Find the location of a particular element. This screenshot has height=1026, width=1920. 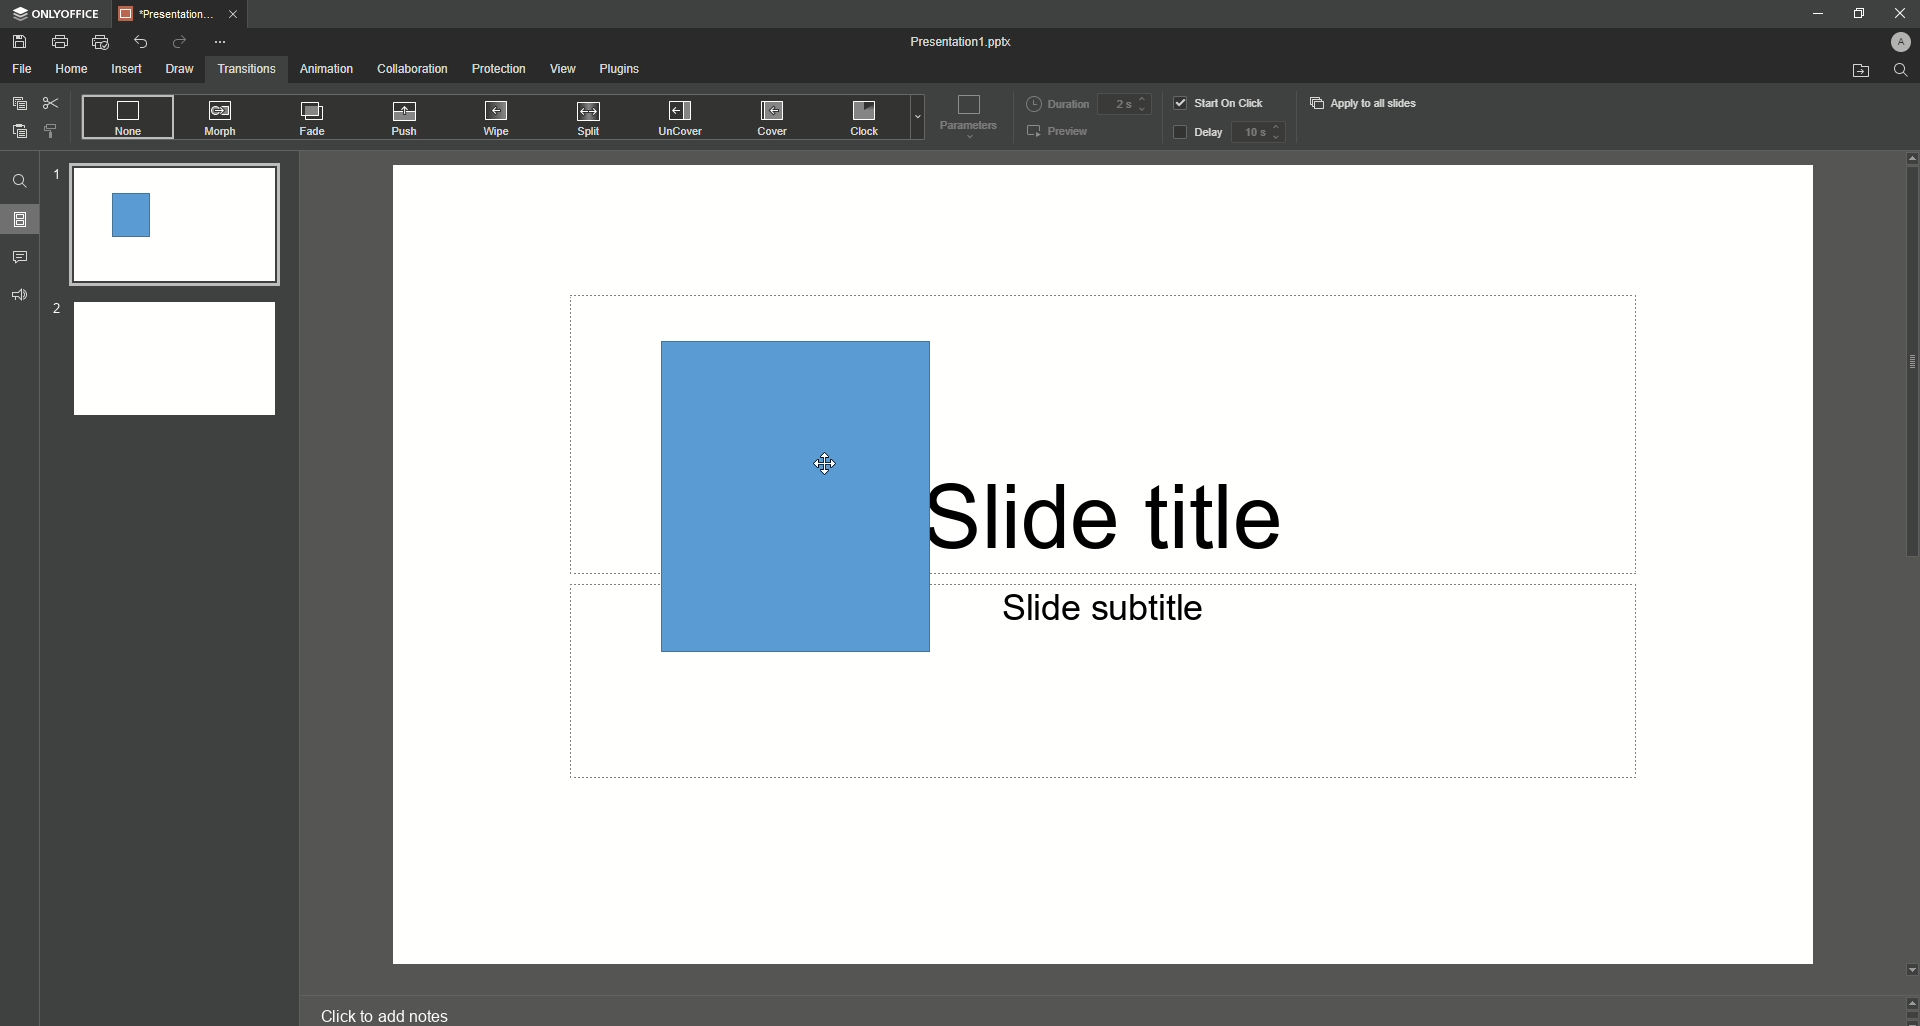

Quick Print is located at coordinates (103, 42).